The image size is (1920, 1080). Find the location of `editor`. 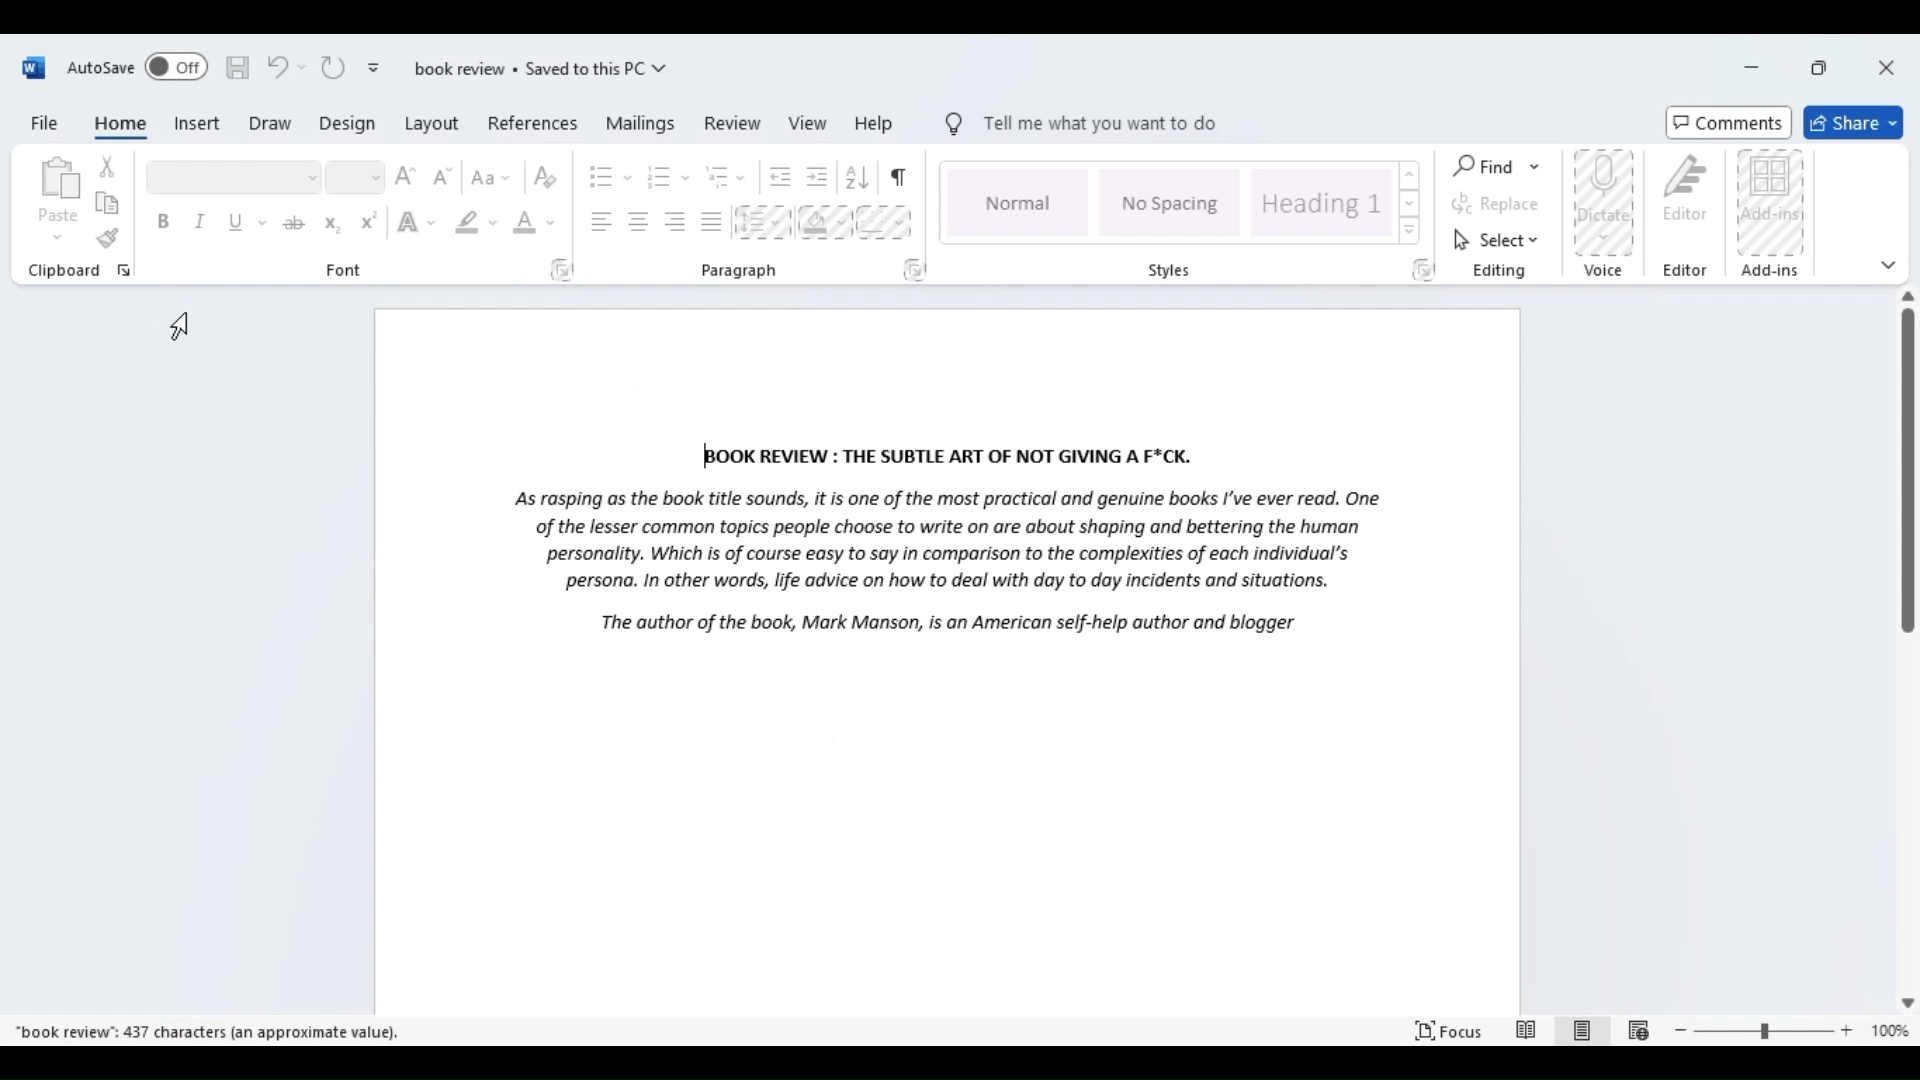

editor is located at coordinates (1692, 215).